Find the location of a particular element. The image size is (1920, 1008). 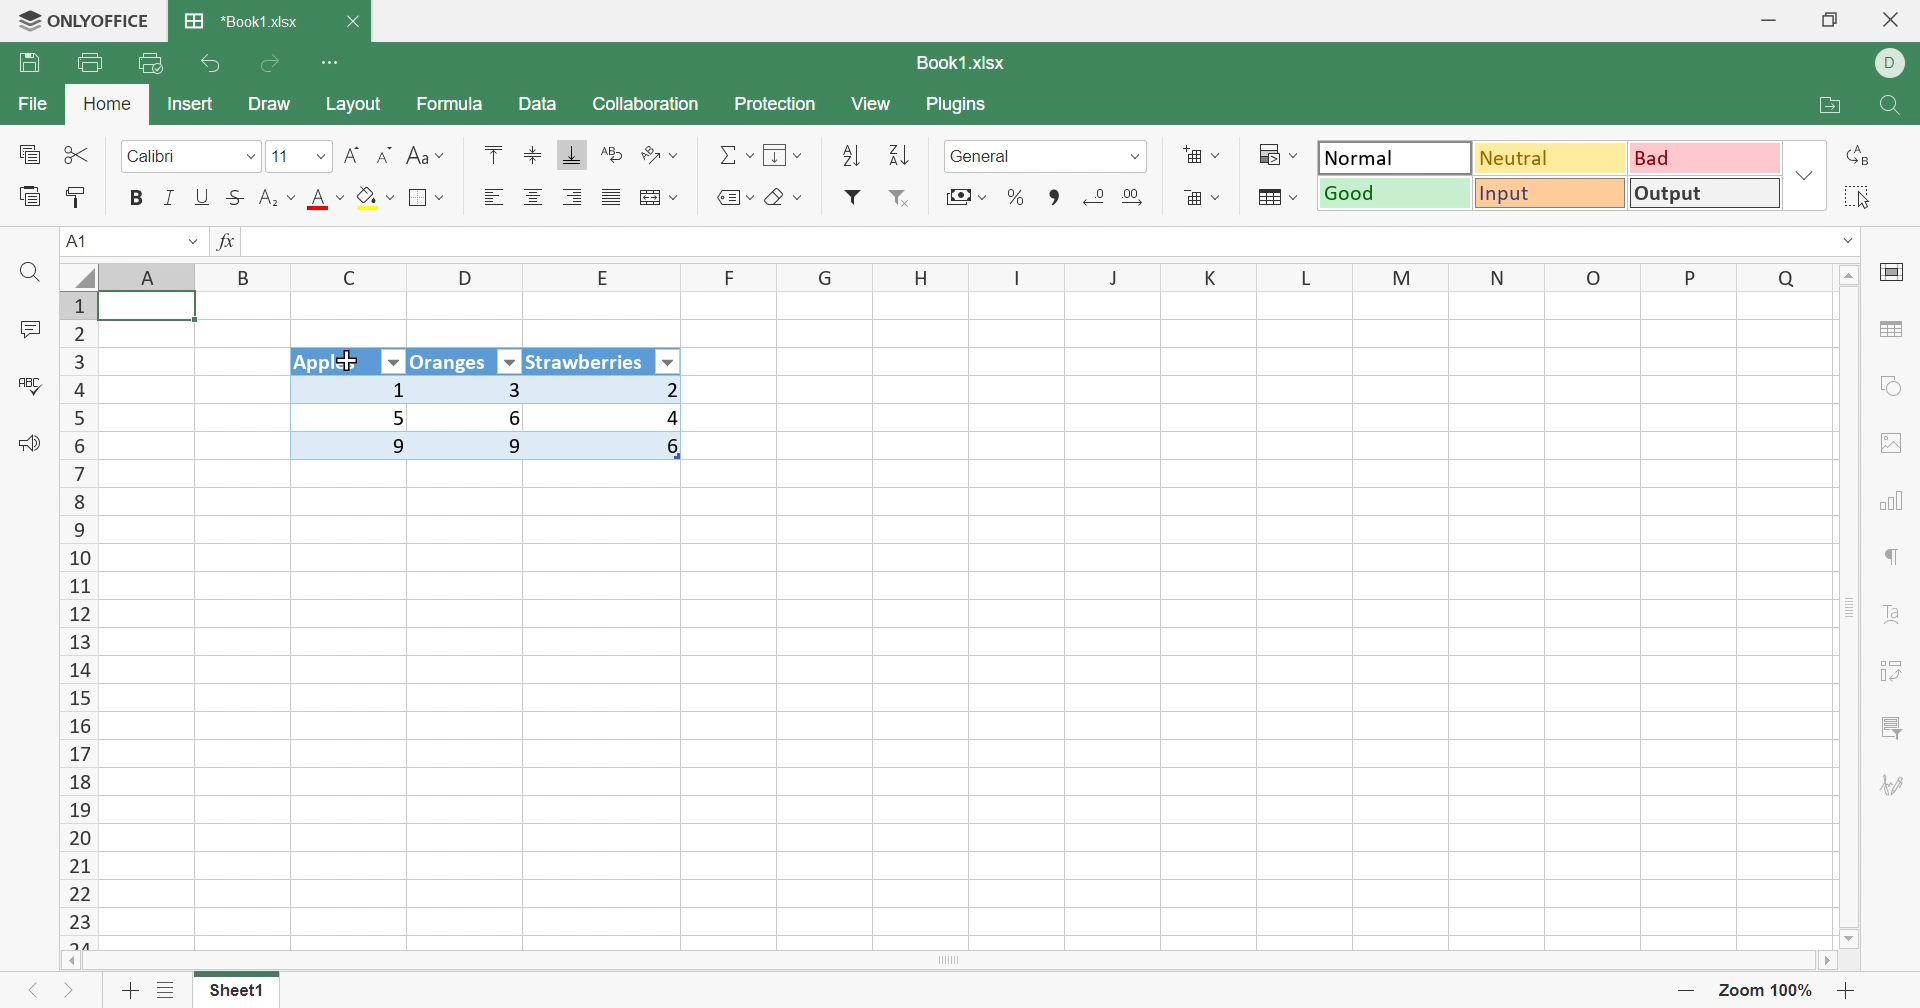

File is located at coordinates (28, 105).